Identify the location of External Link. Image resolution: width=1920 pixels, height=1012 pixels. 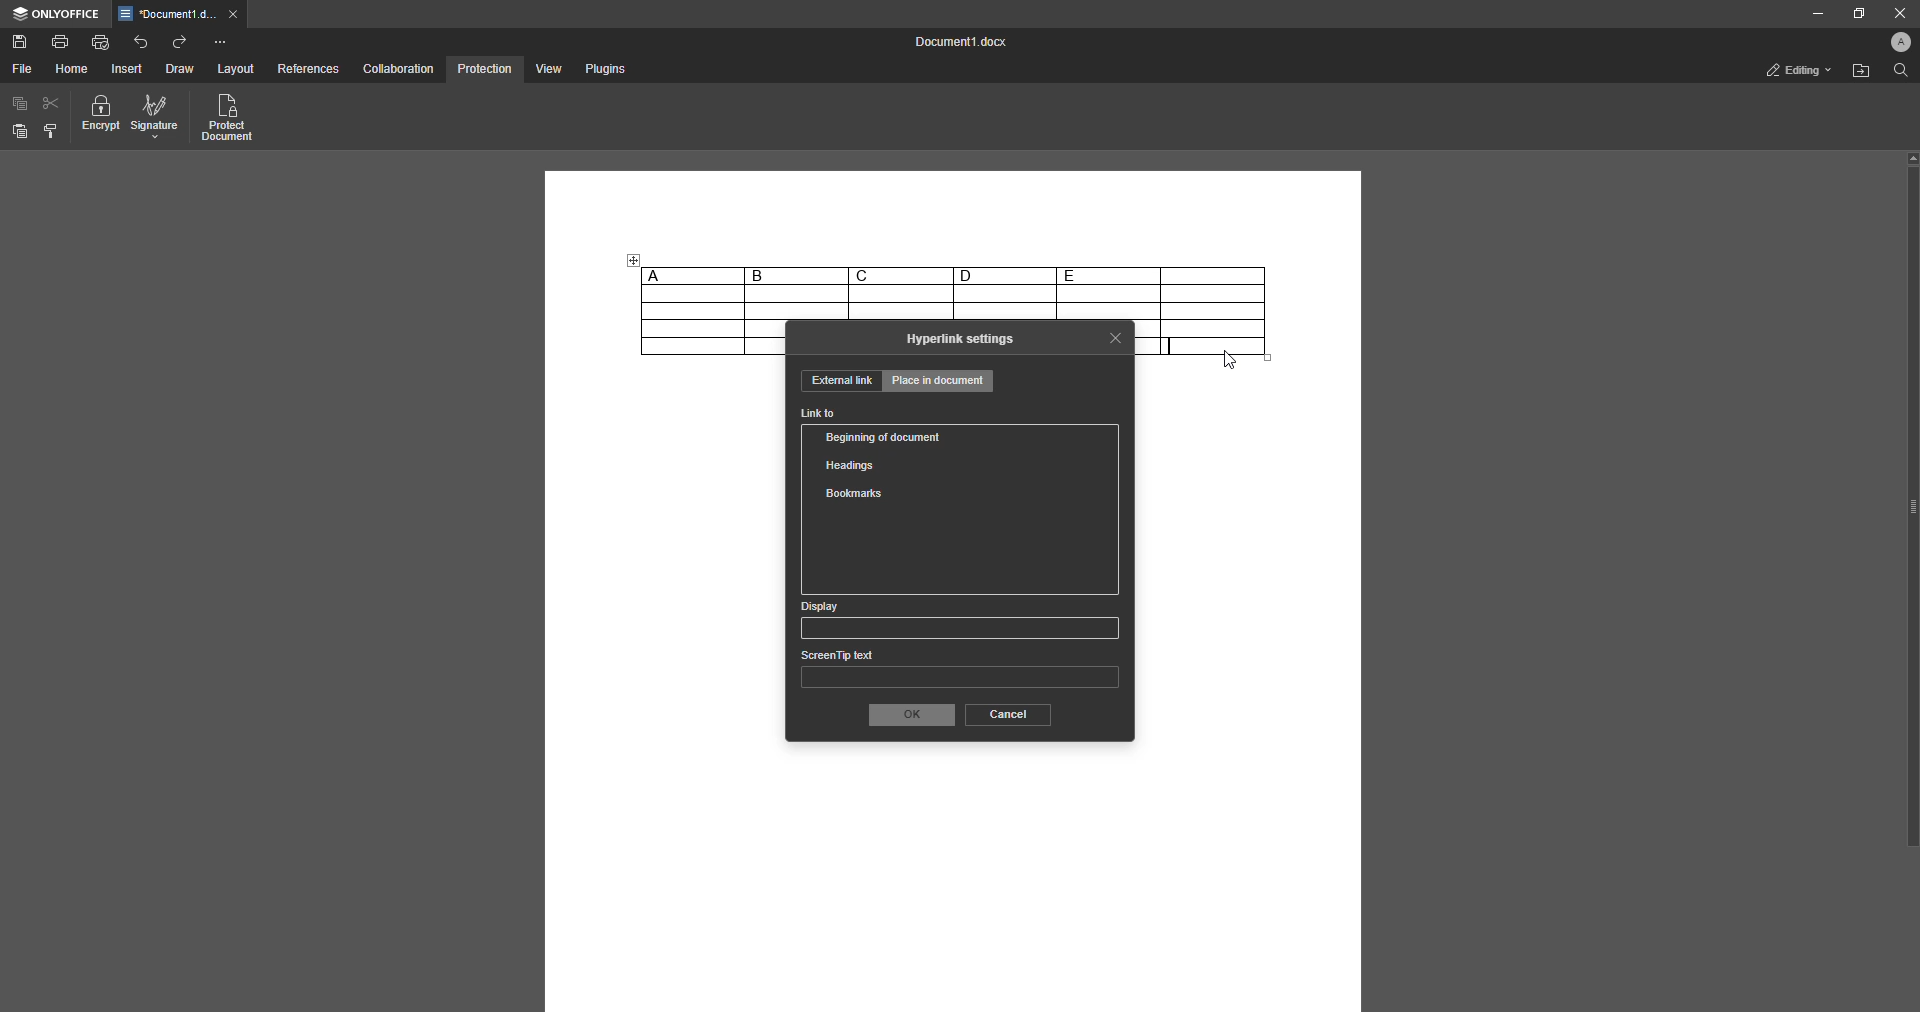
(840, 381).